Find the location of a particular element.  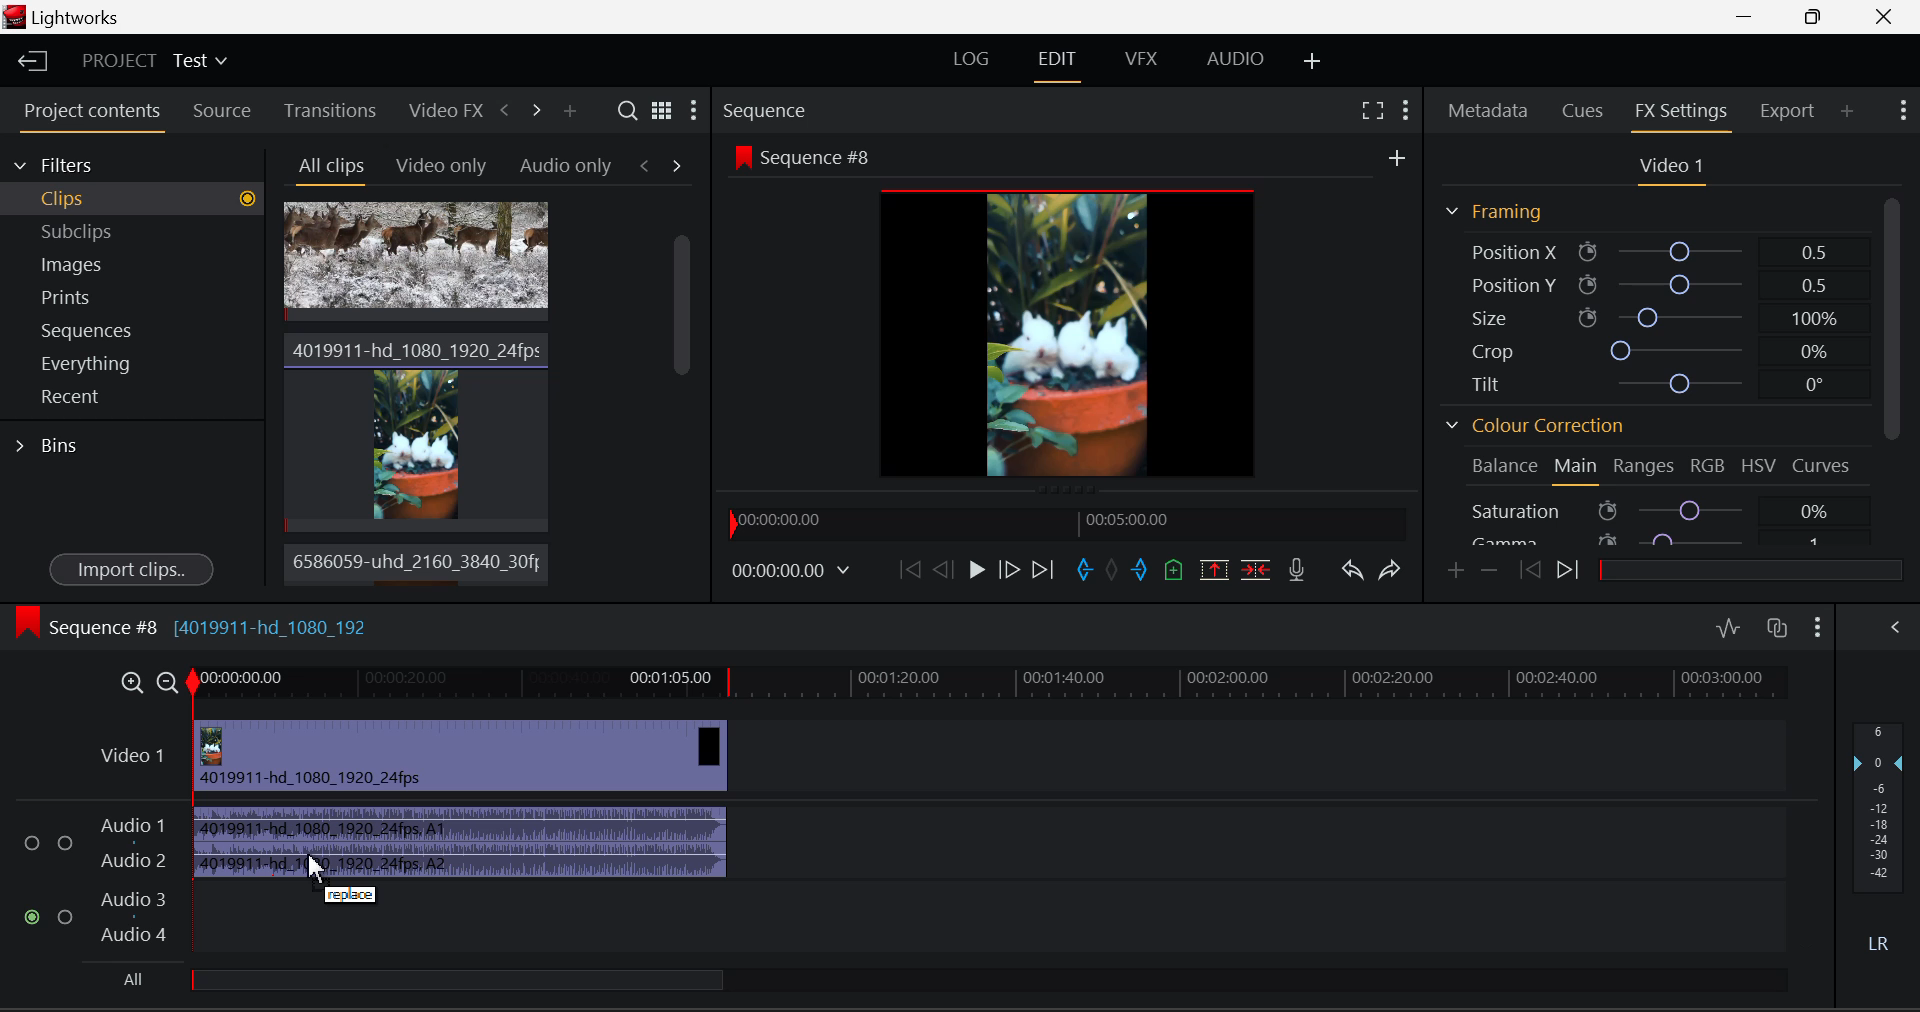

Next keyframe is located at coordinates (1571, 568).